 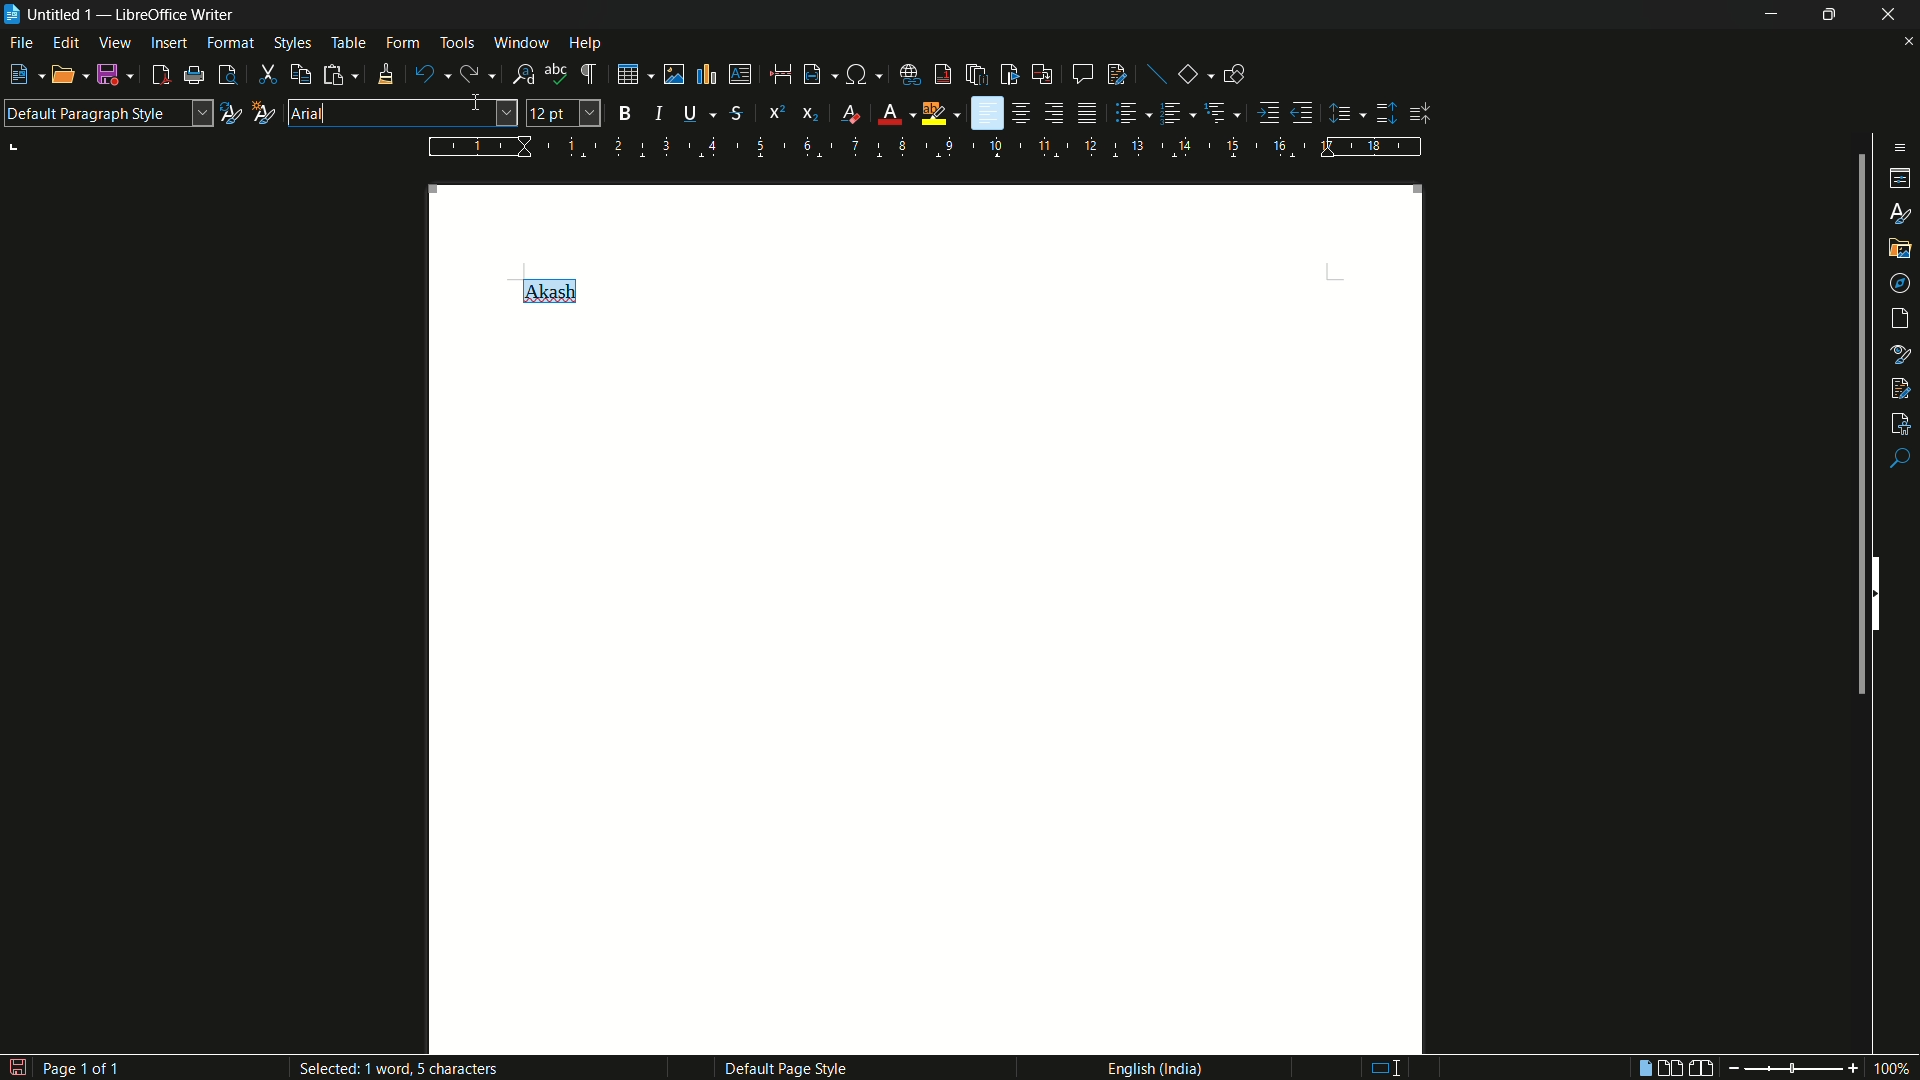 I want to click on insert image, so click(x=666, y=73).